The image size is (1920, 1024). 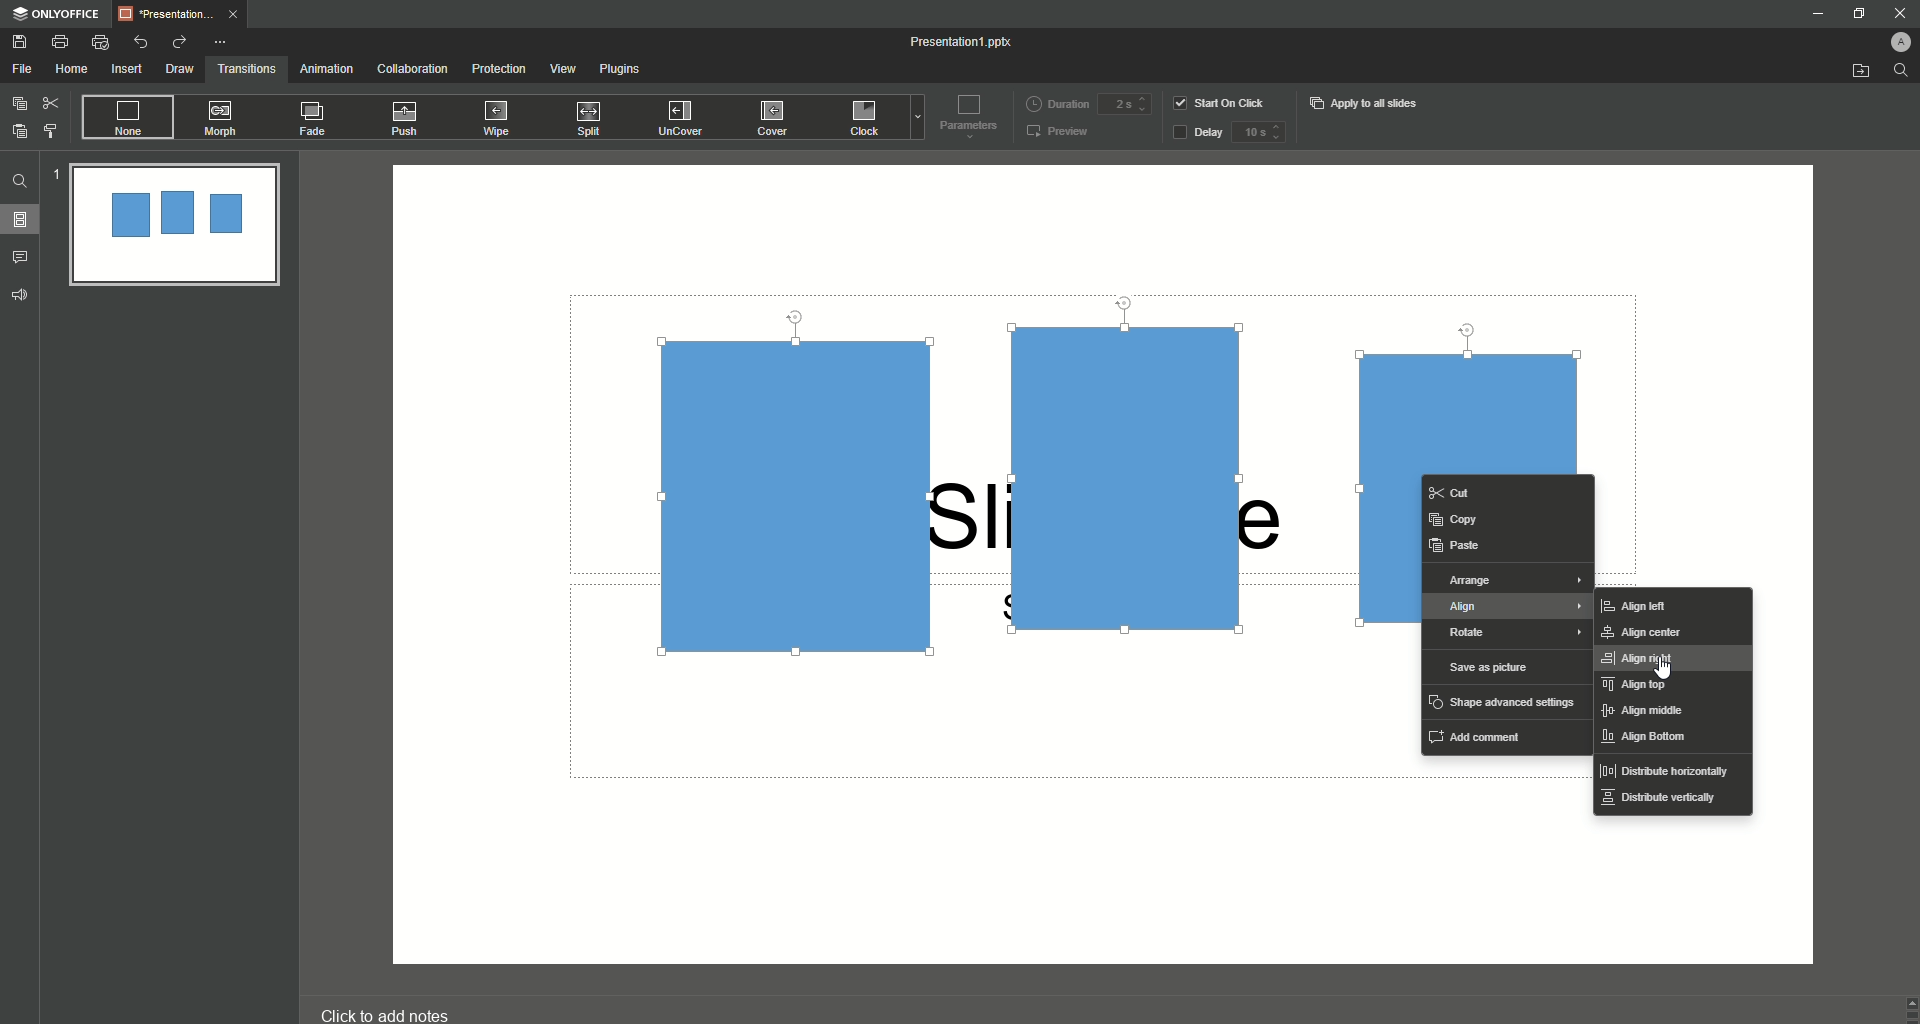 I want to click on click to add notes, so click(x=404, y=1005).